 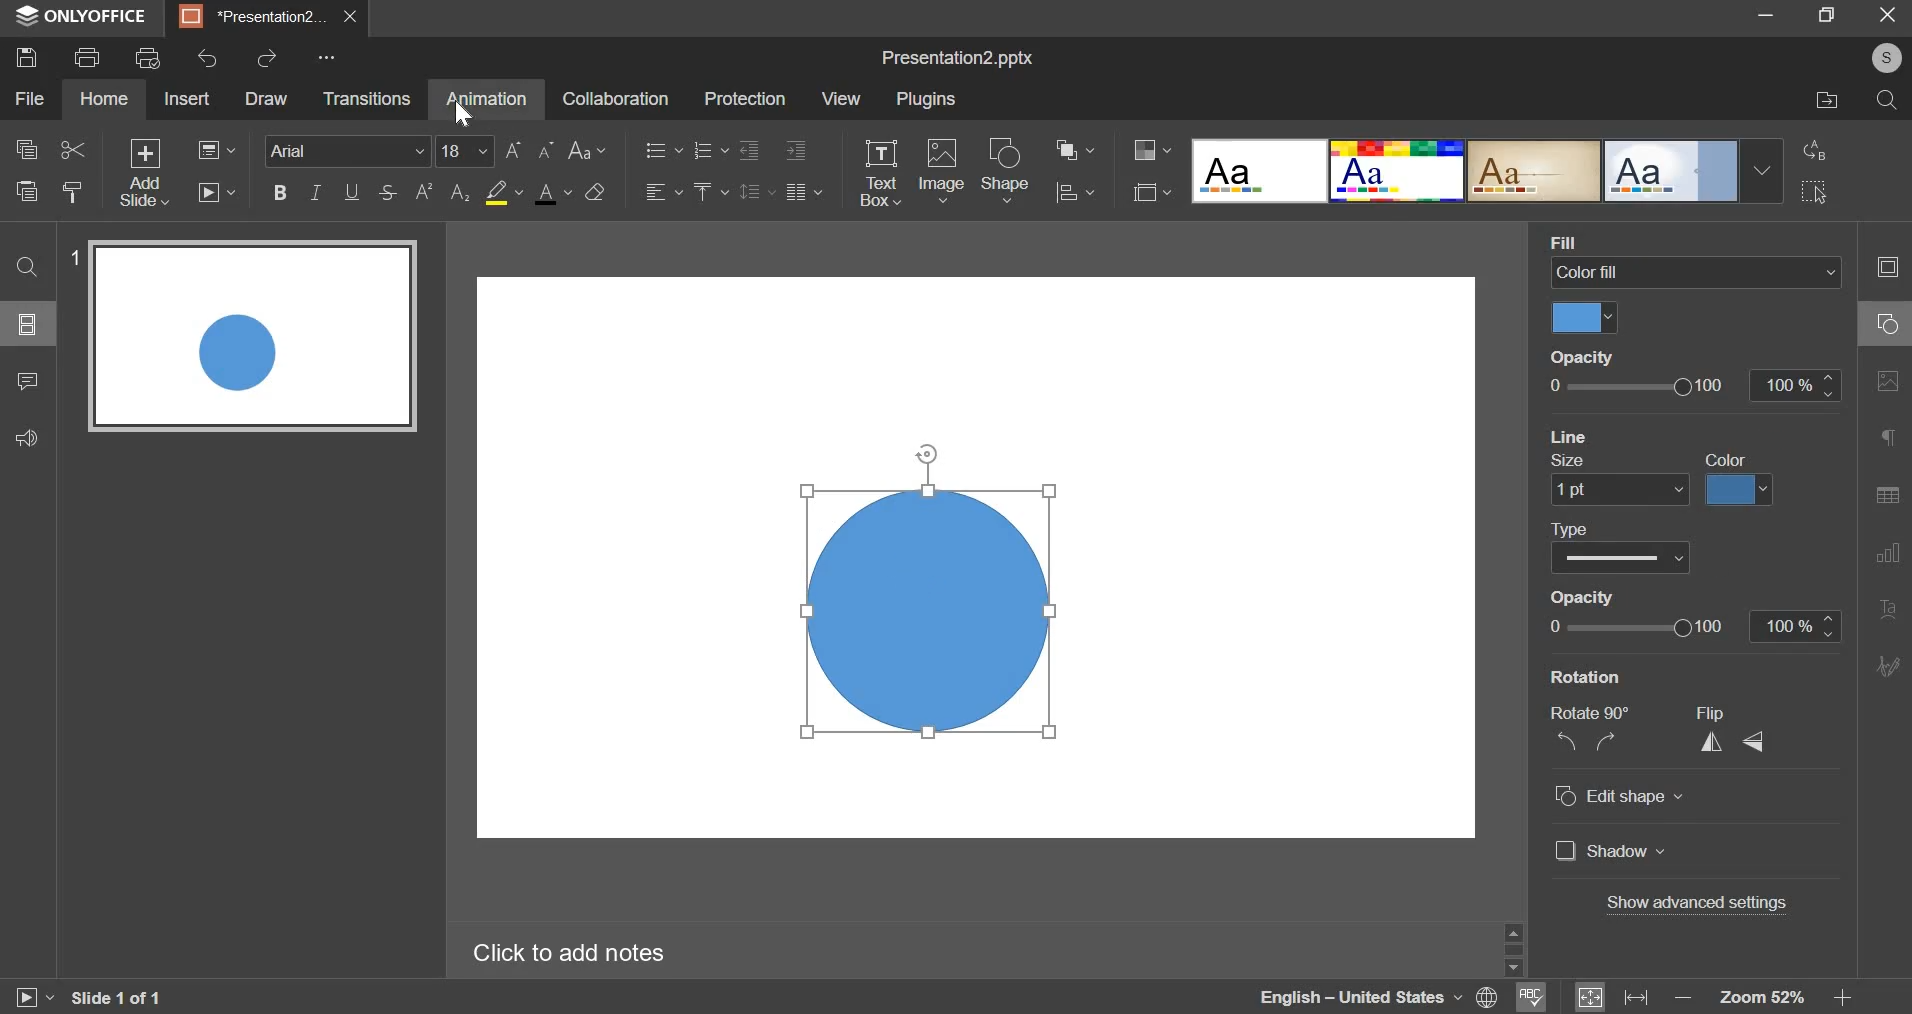 What do you see at coordinates (1635, 595) in the screenshot?
I see `show date and time` at bounding box center [1635, 595].